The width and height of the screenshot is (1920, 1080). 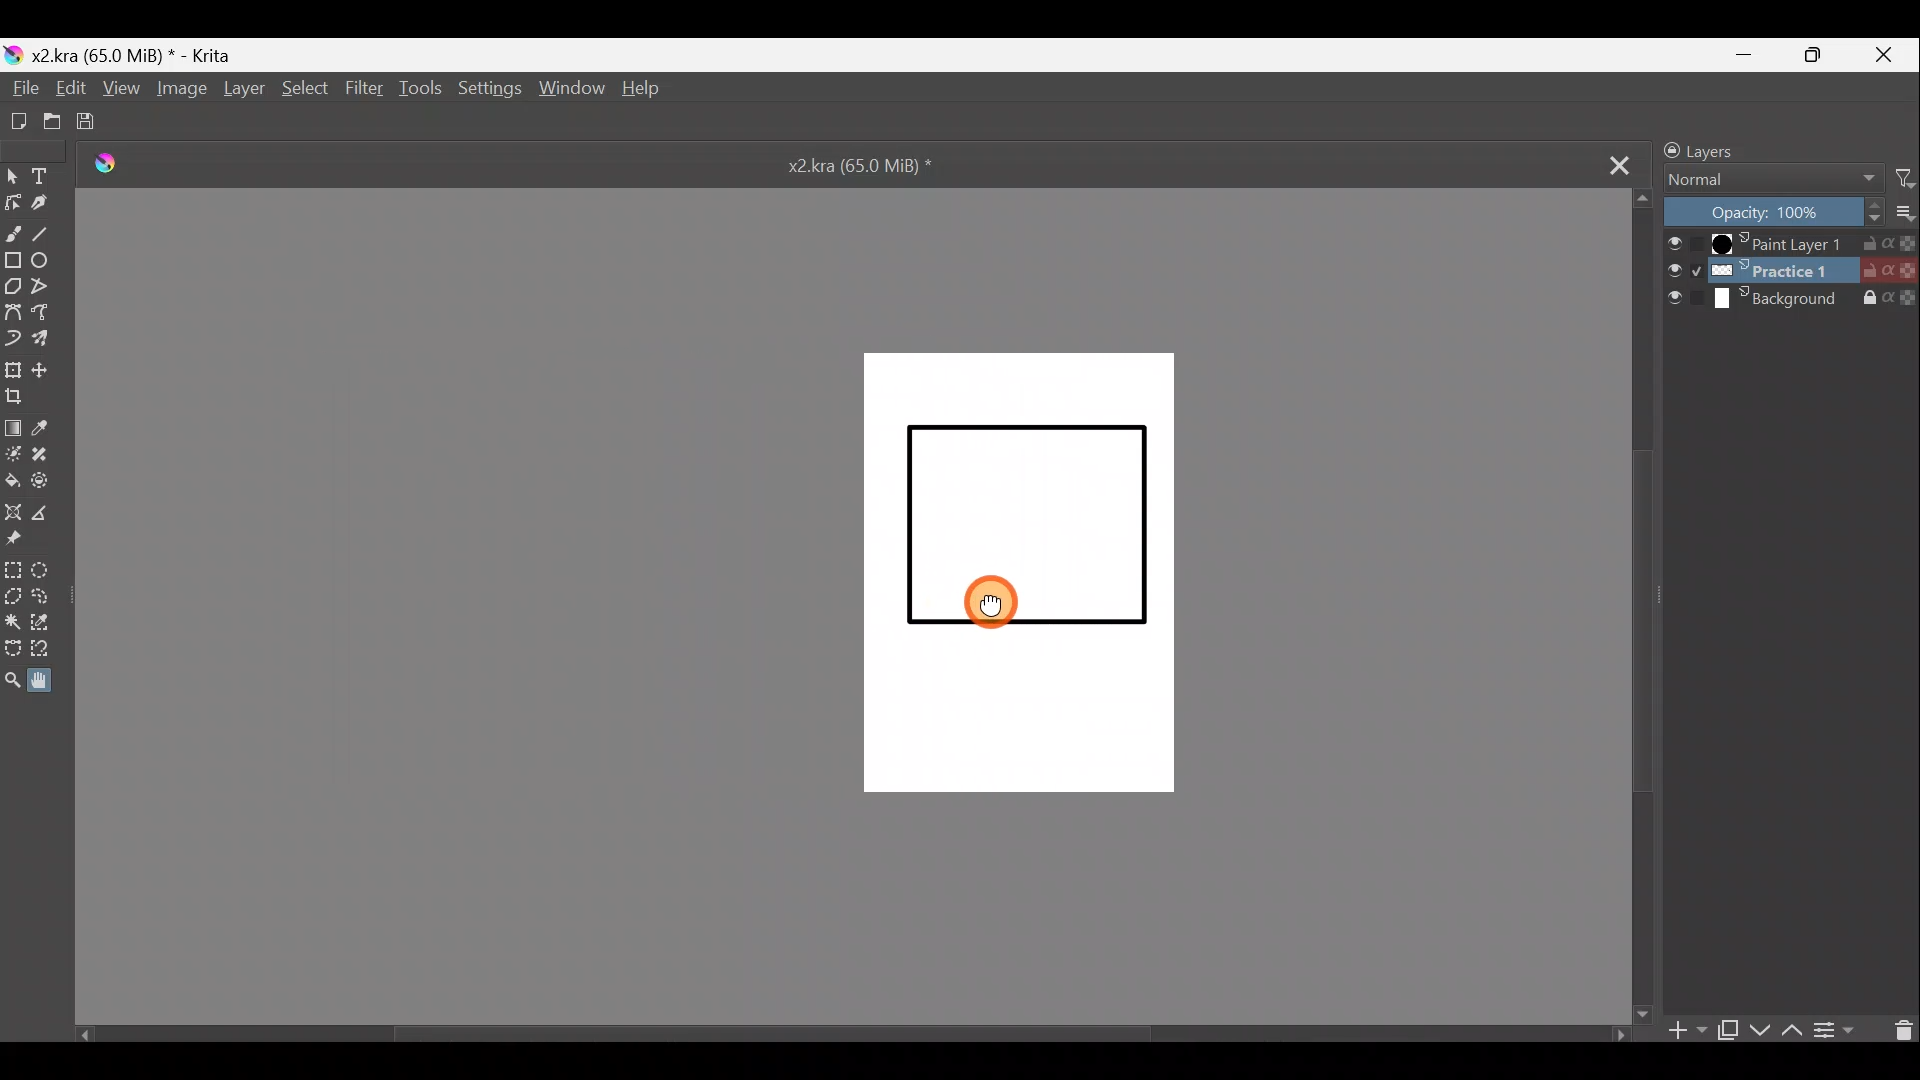 I want to click on Calligraphy, so click(x=47, y=204).